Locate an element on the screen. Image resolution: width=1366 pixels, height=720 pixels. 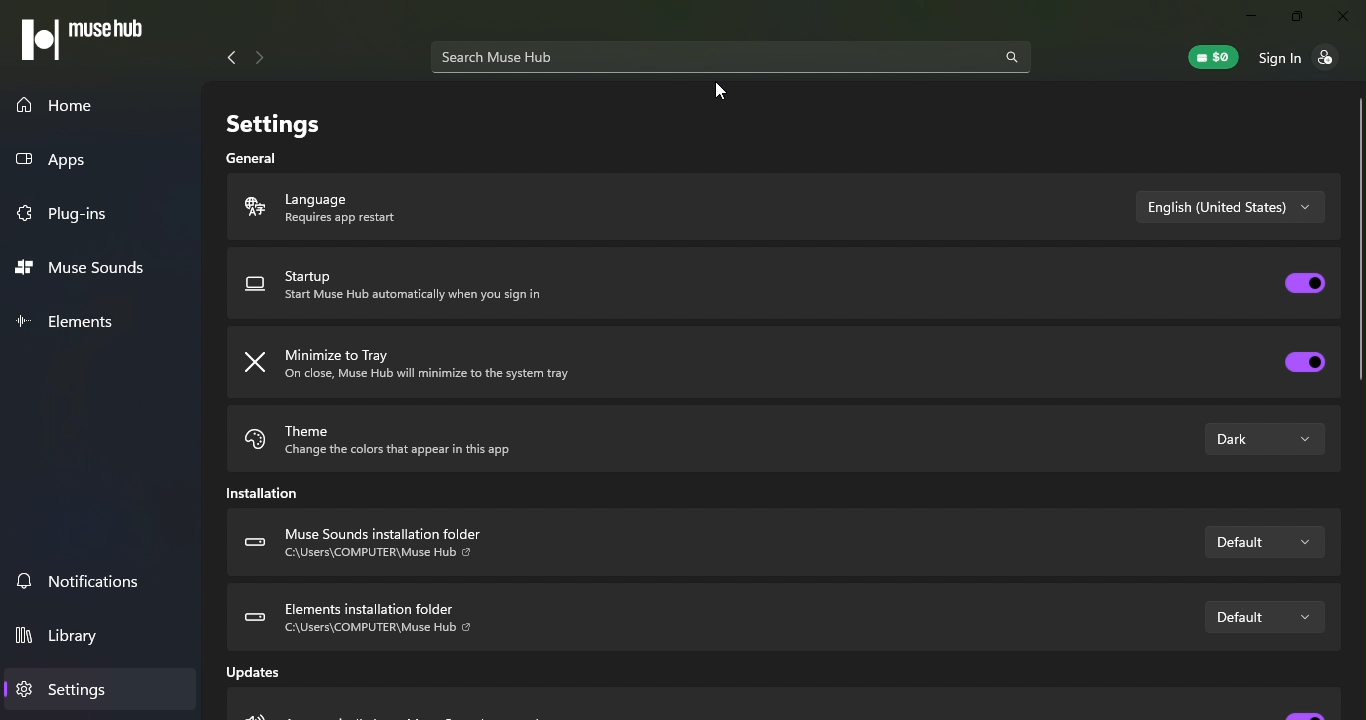
Settings is located at coordinates (66, 688).